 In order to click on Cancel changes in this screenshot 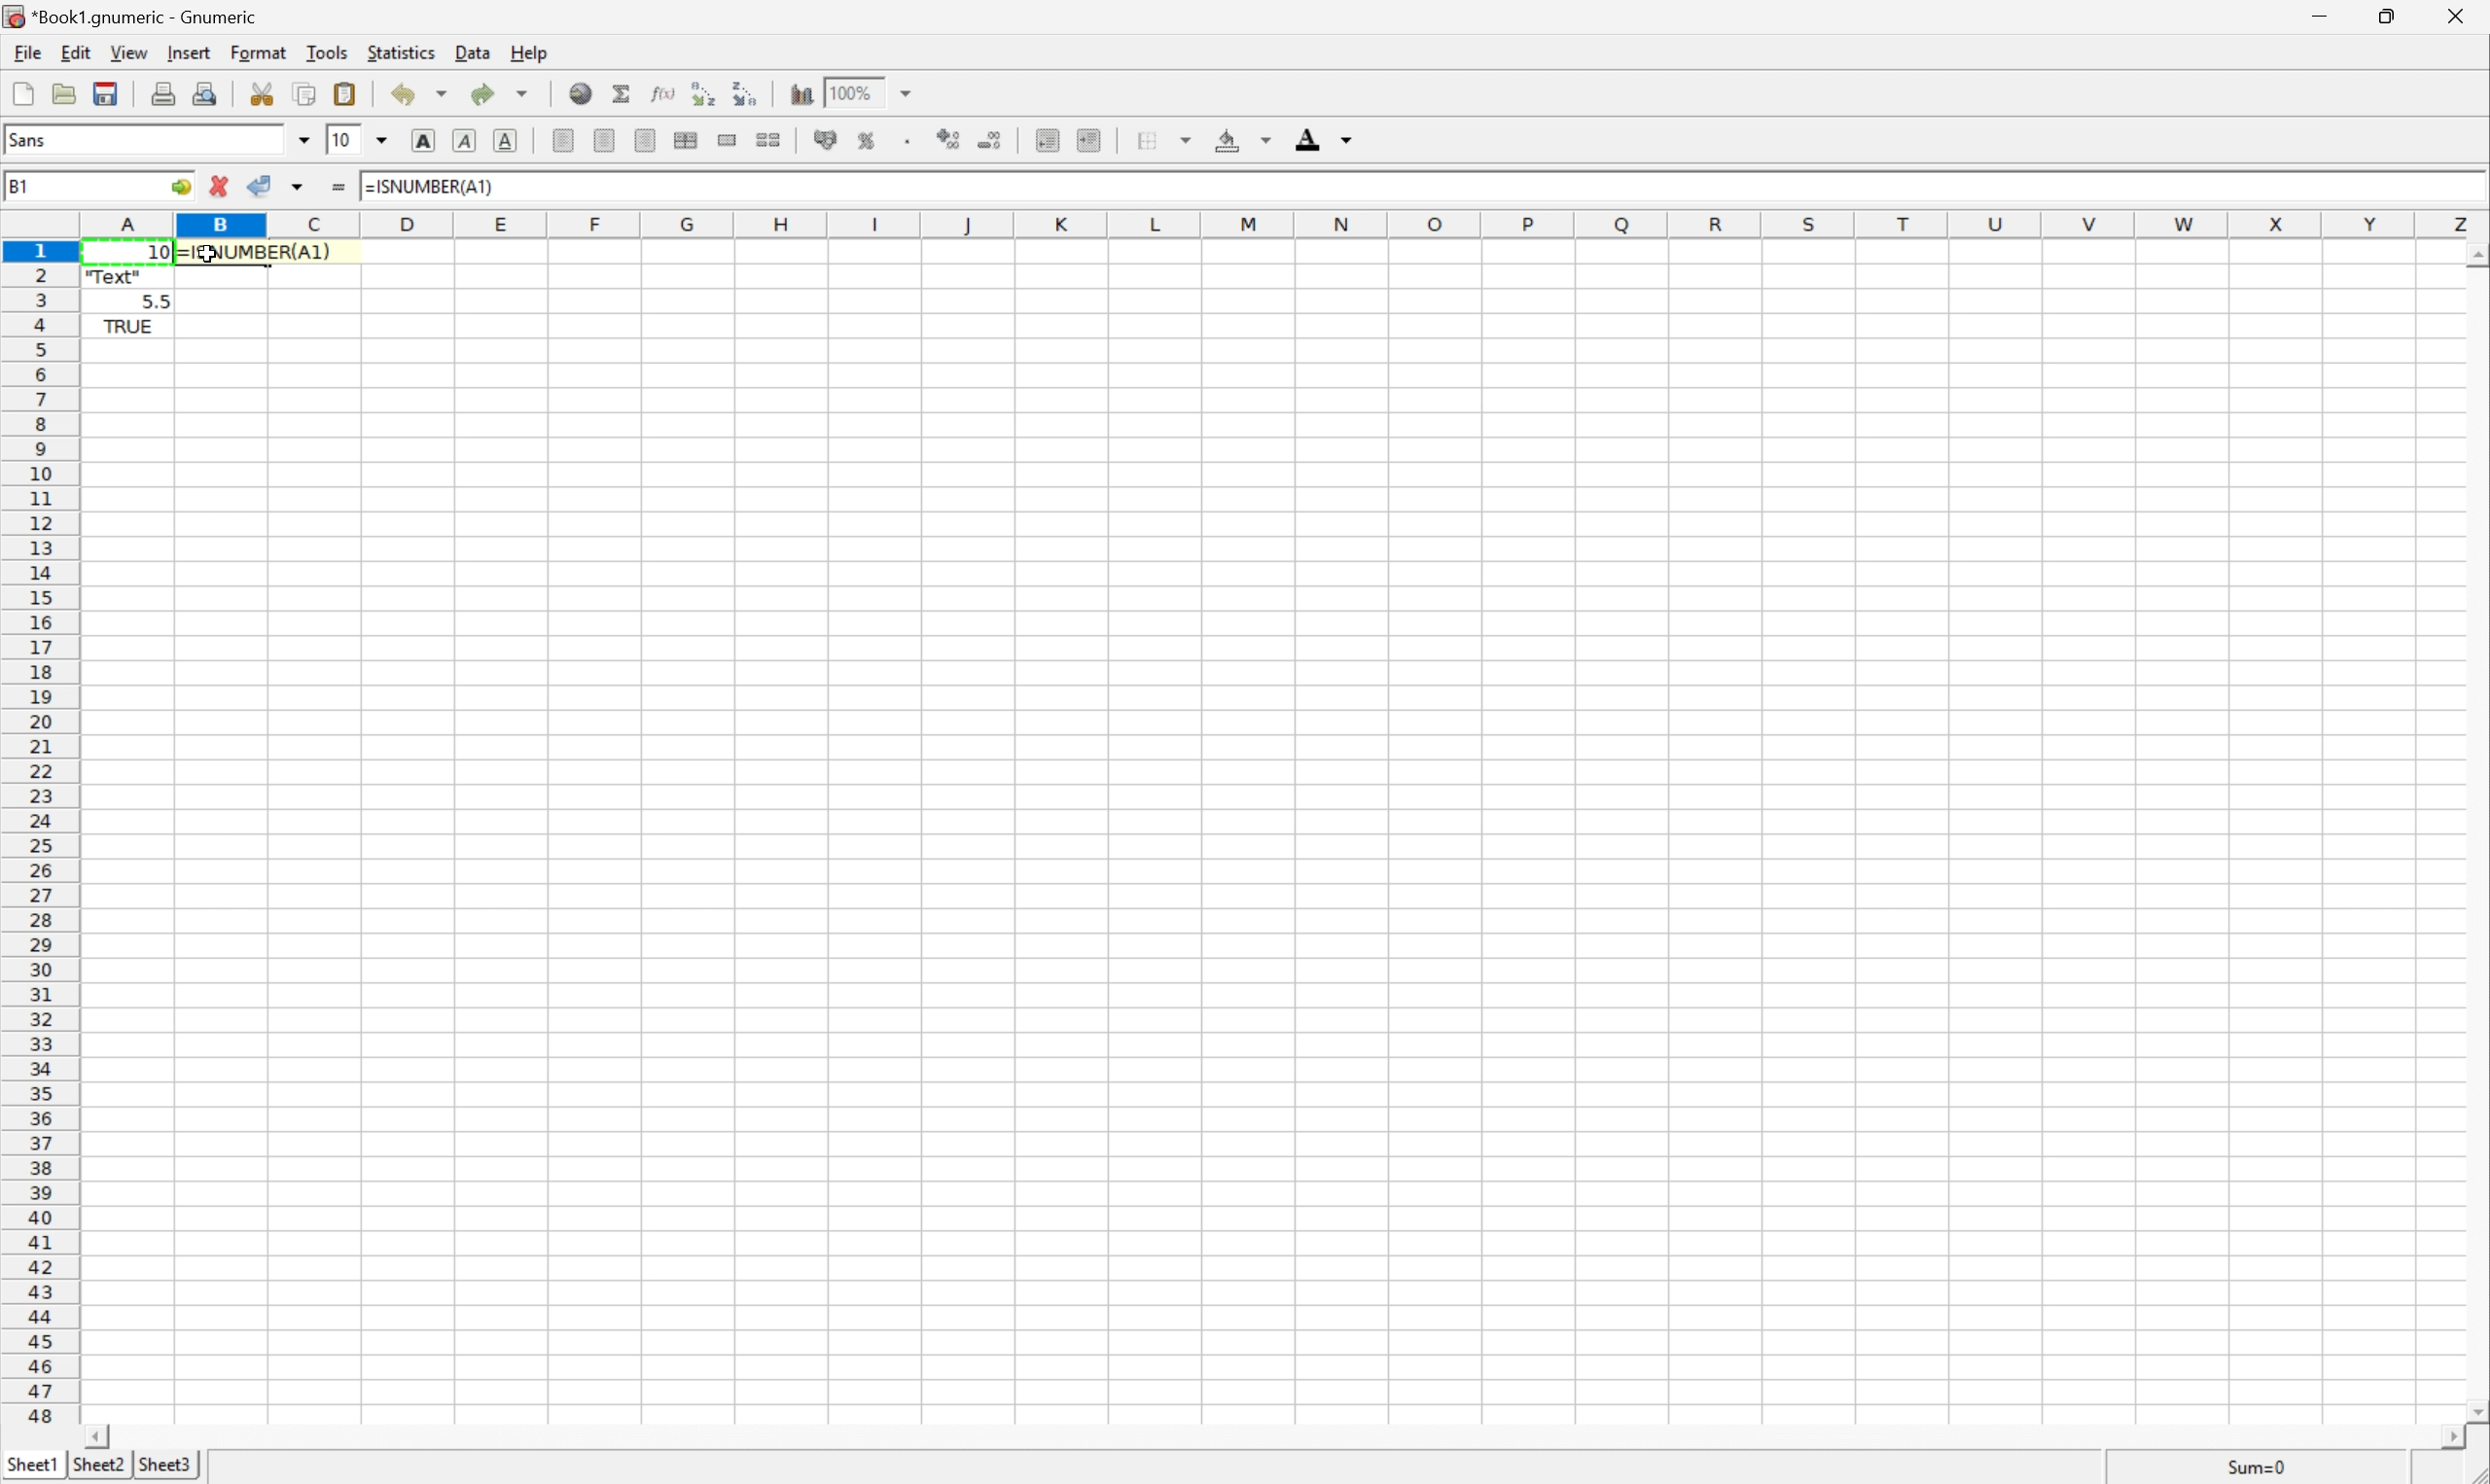, I will do `click(220, 187)`.